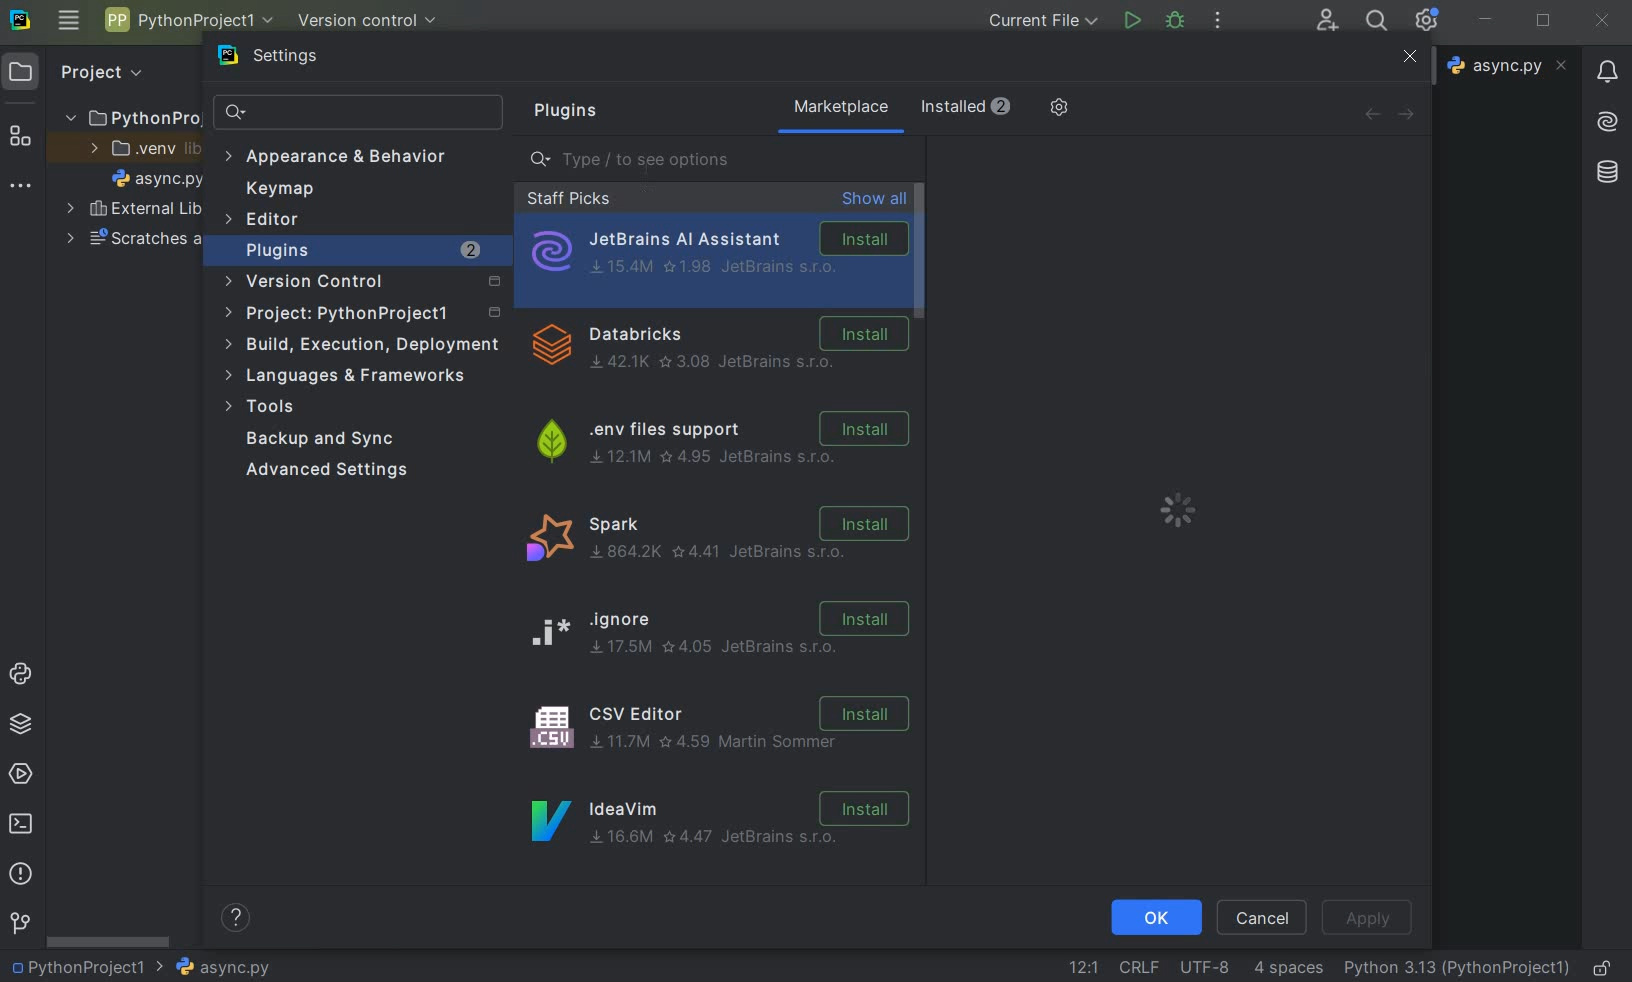 This screenshot has height=982, width=1632. What do you see at coordinates (964, 107) in the screenshot?
I see `installed (2)` at bounding box center [964, 107].